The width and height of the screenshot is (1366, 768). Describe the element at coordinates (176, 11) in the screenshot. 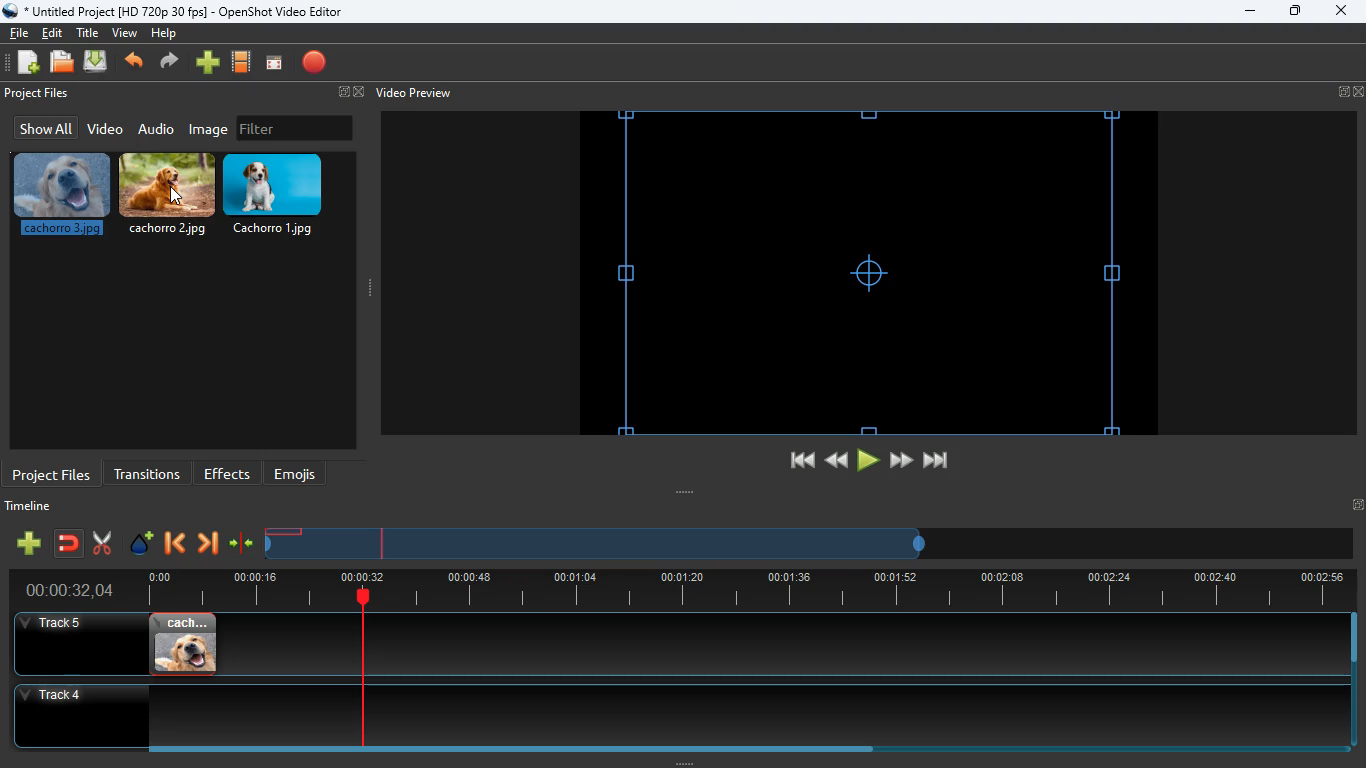

I see `* Untitled Project [HD 720p 30 fps] - OpenShot Video Editor` at that location.